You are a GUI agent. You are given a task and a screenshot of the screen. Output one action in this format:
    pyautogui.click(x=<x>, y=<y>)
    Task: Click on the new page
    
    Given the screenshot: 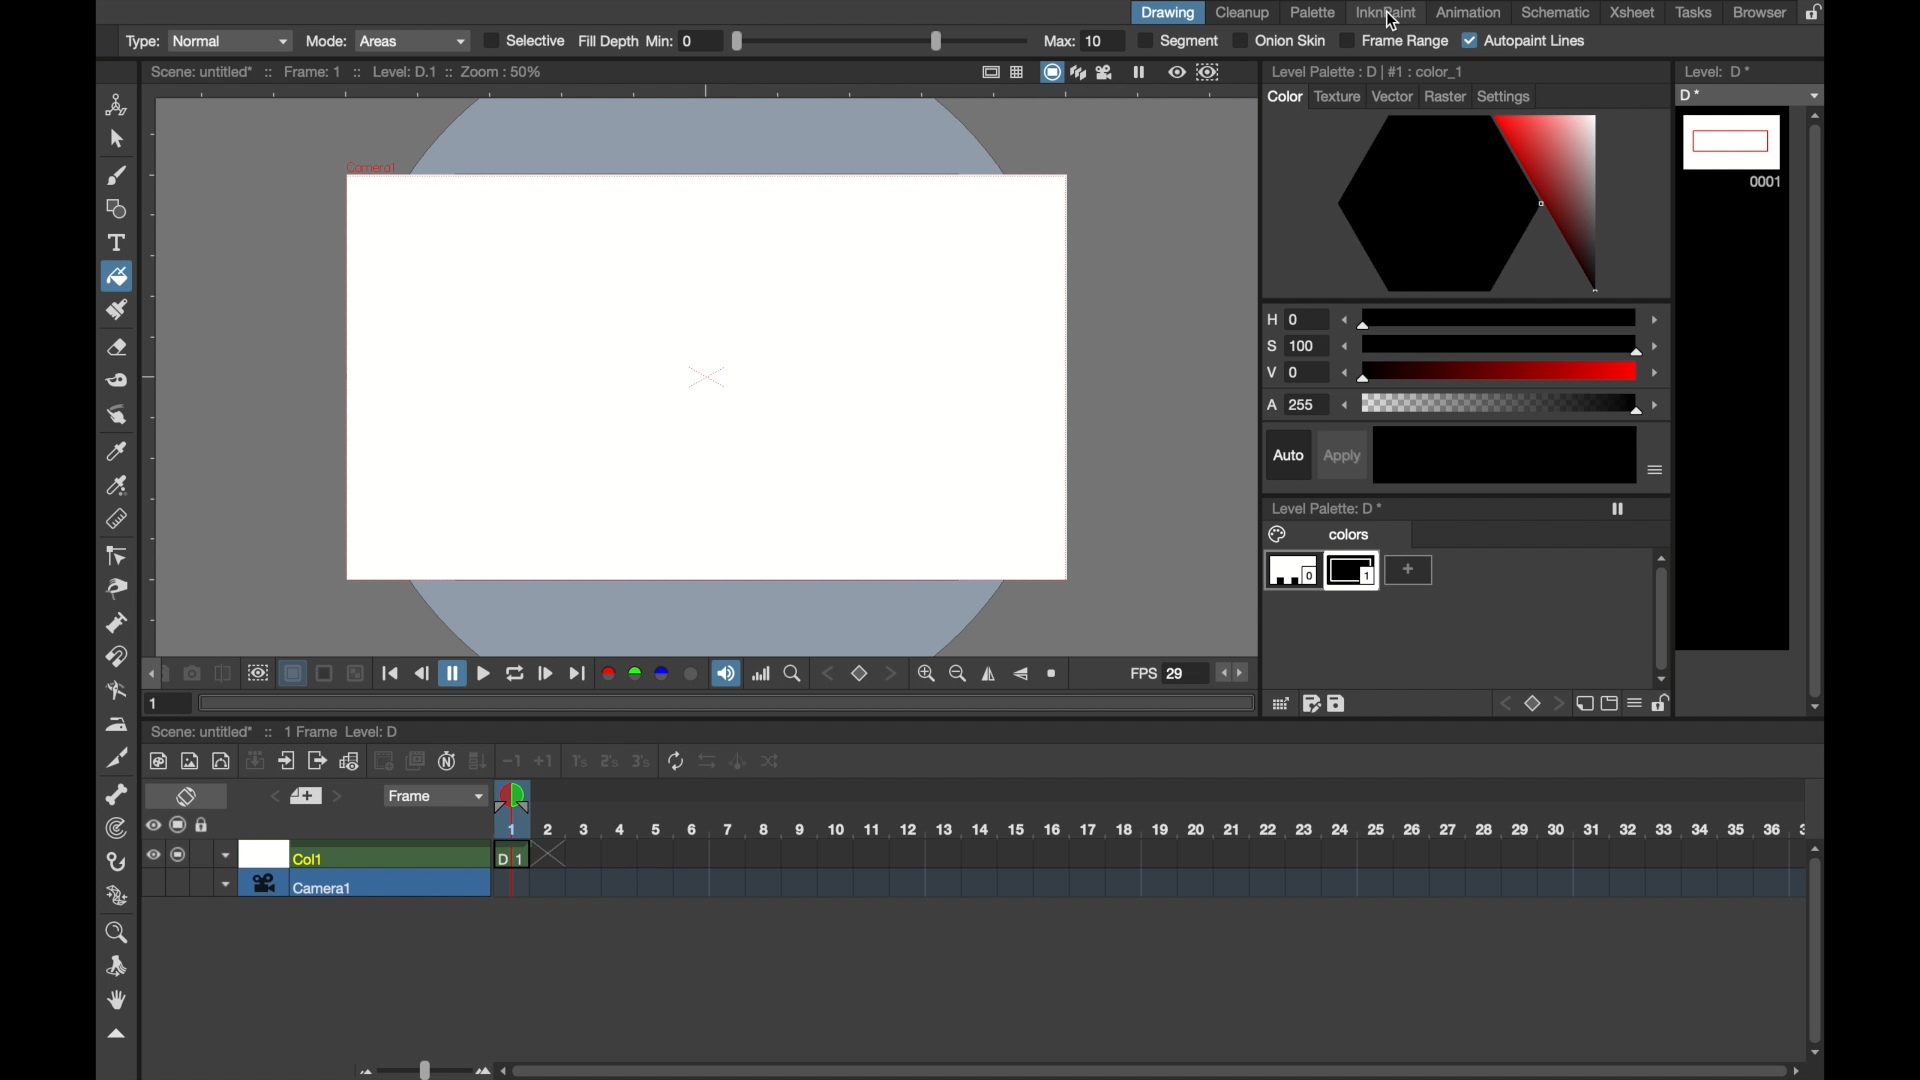 What is the action you would take?
    pyautogui.click(x=1582, y=704)
    